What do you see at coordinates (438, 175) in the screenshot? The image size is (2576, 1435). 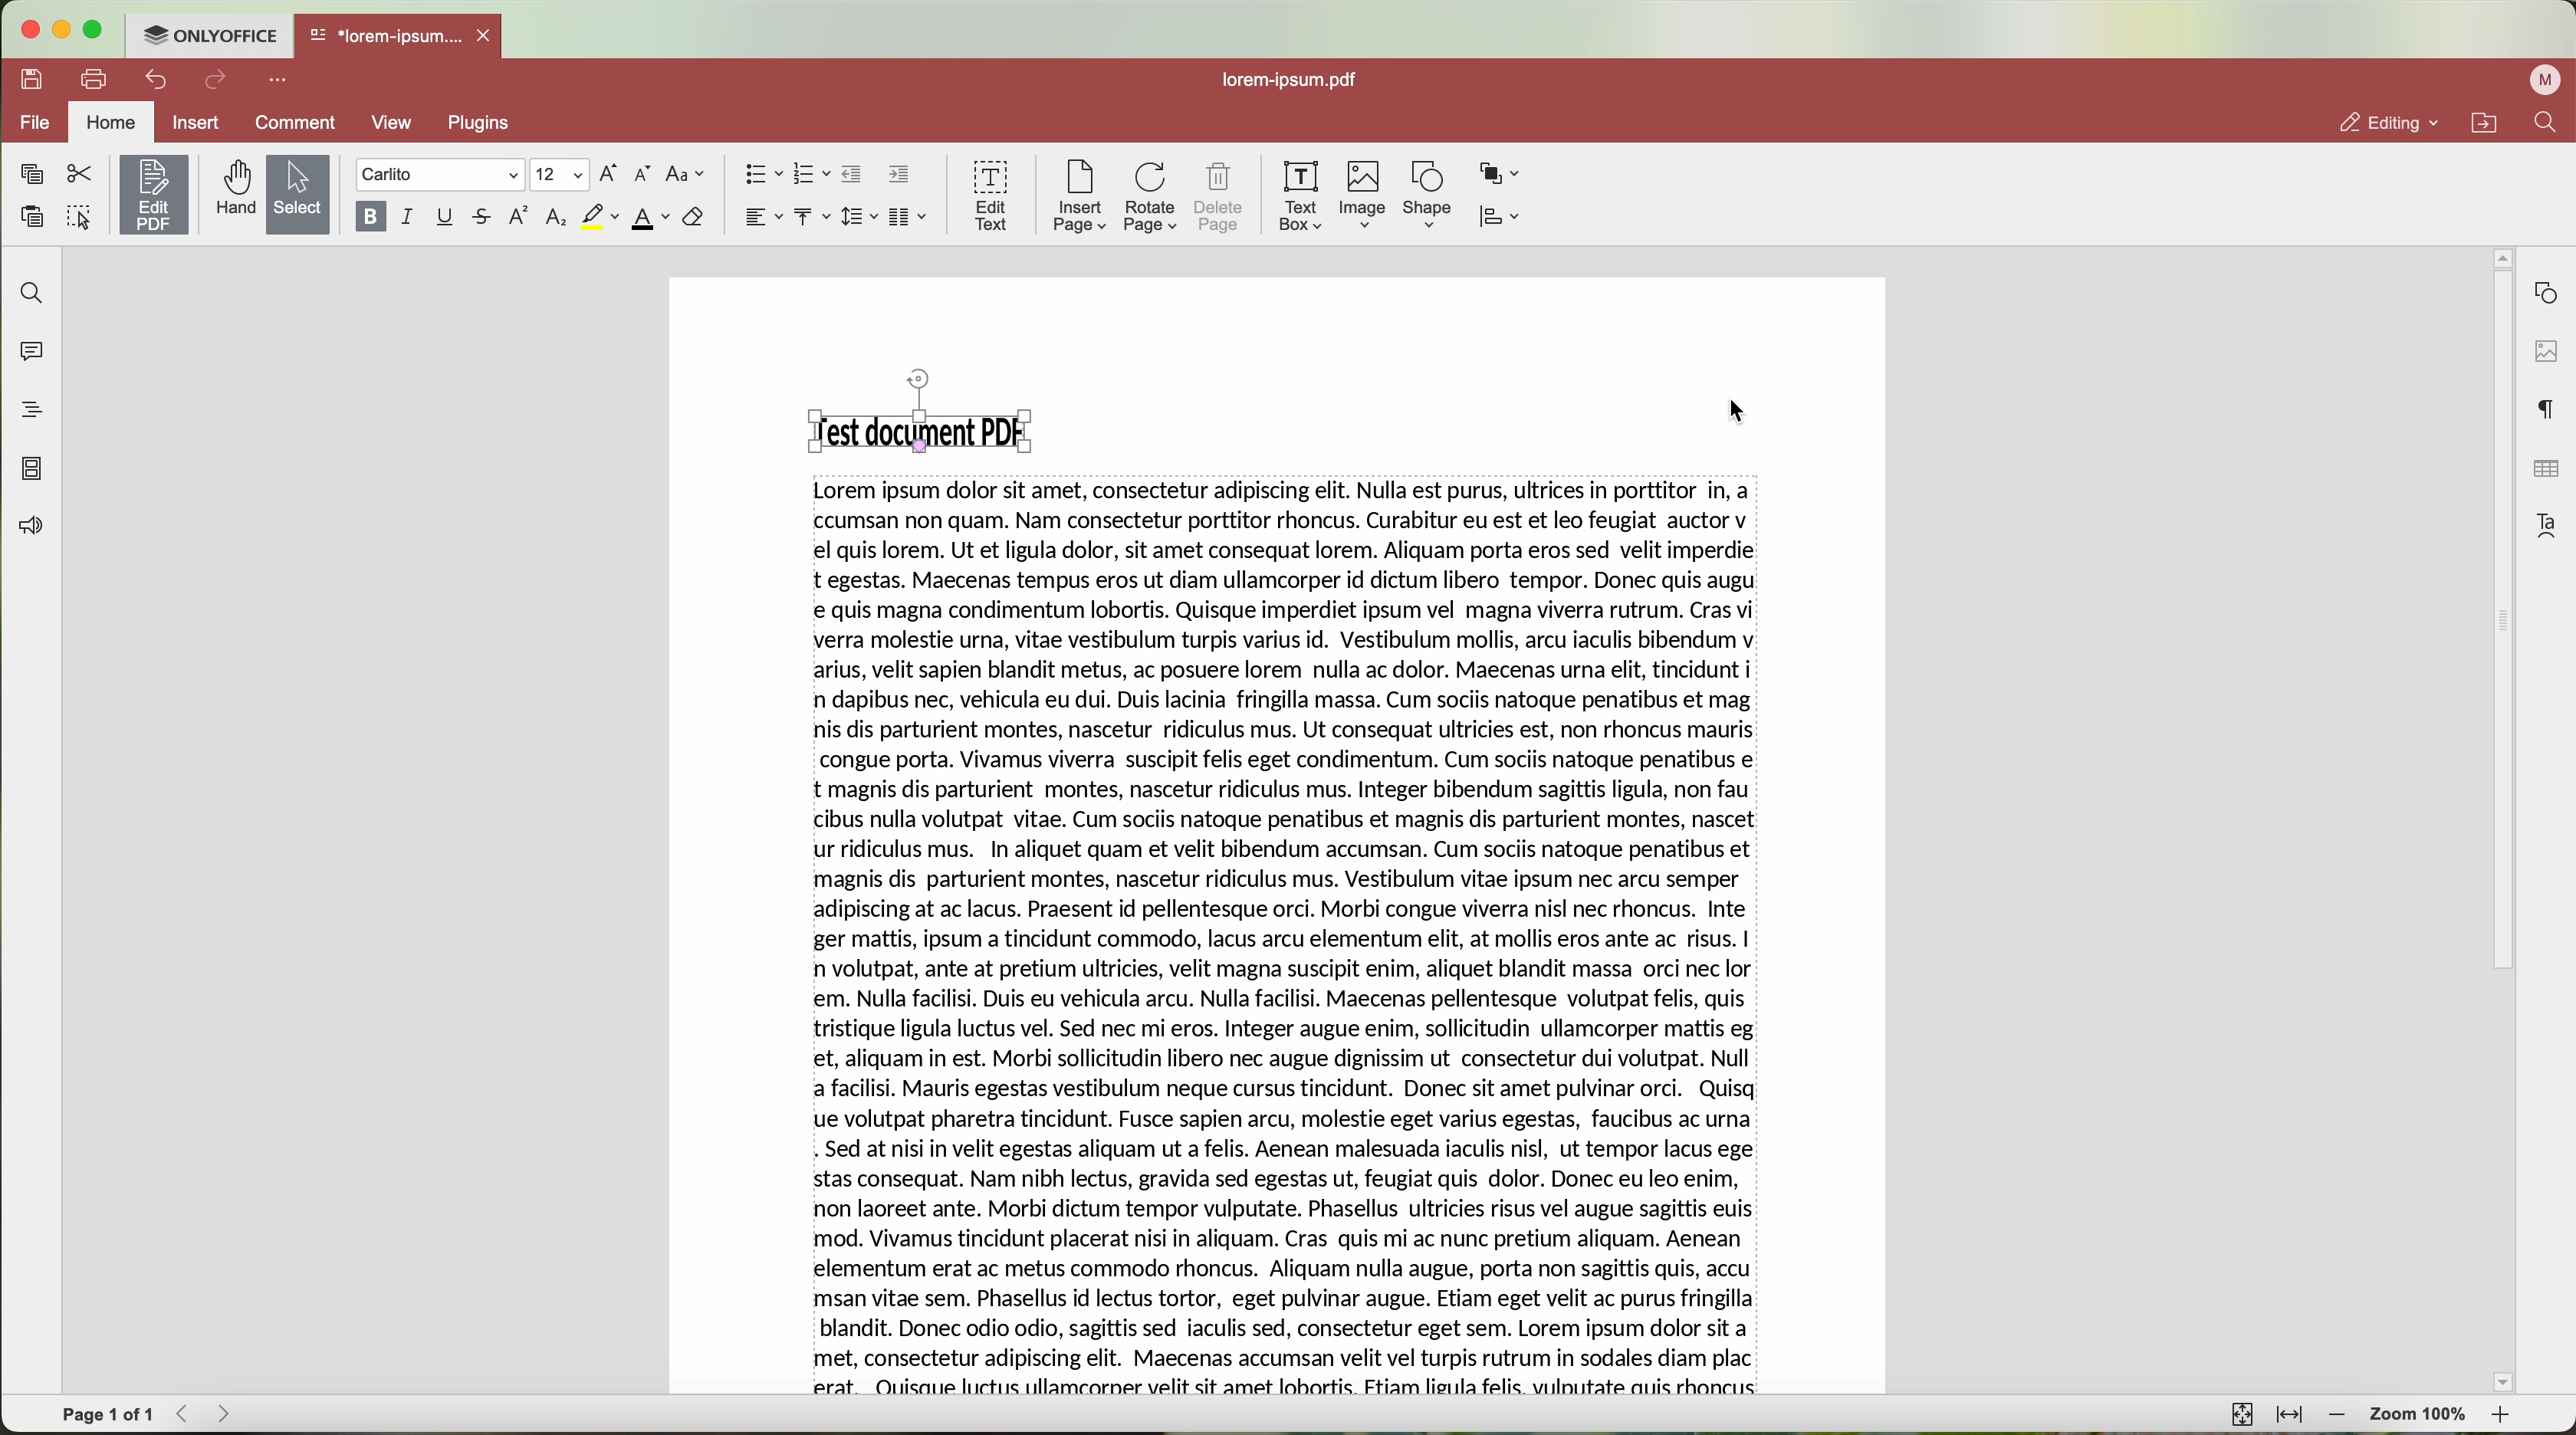 I see `Carlito` at bounding box center [438, 175].